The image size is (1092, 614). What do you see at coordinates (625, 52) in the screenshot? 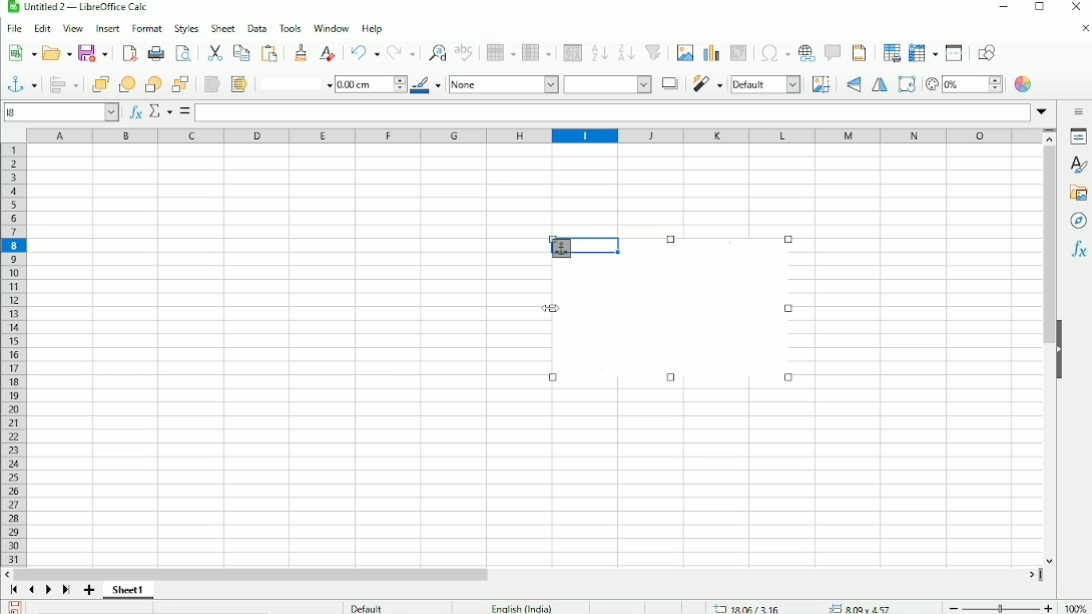
I see `Sort descending` at bounding box center [625, 52].